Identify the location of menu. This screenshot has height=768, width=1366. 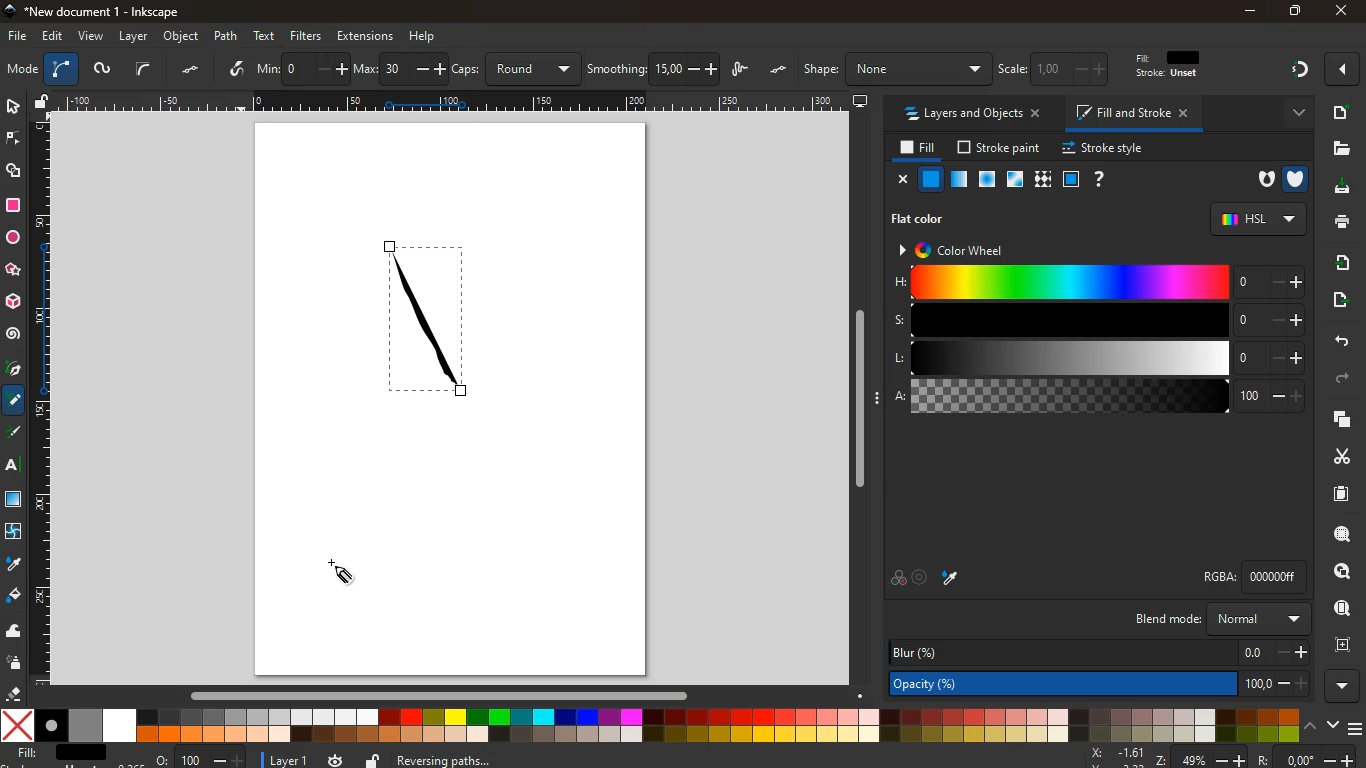
(1357, 729).